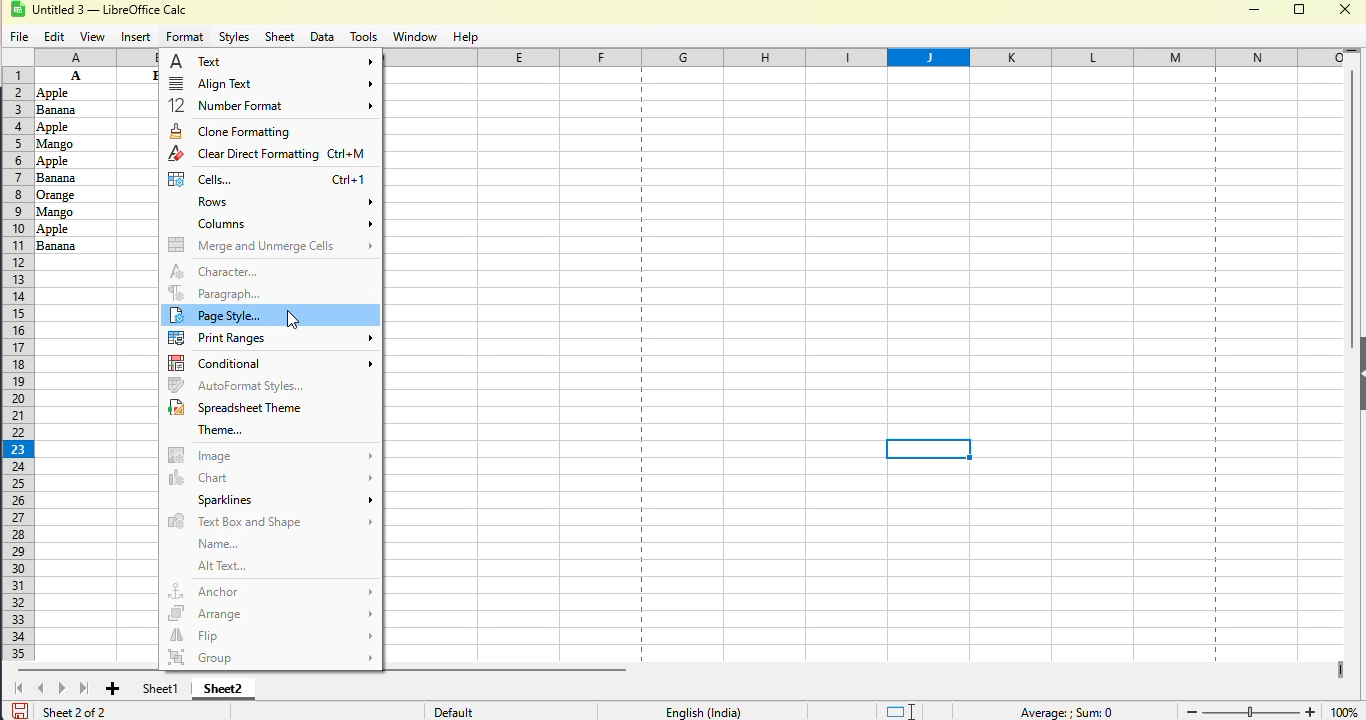 The height and width of the screenshot is (720, 1366). I want to click on cursor, so click(293, 319).